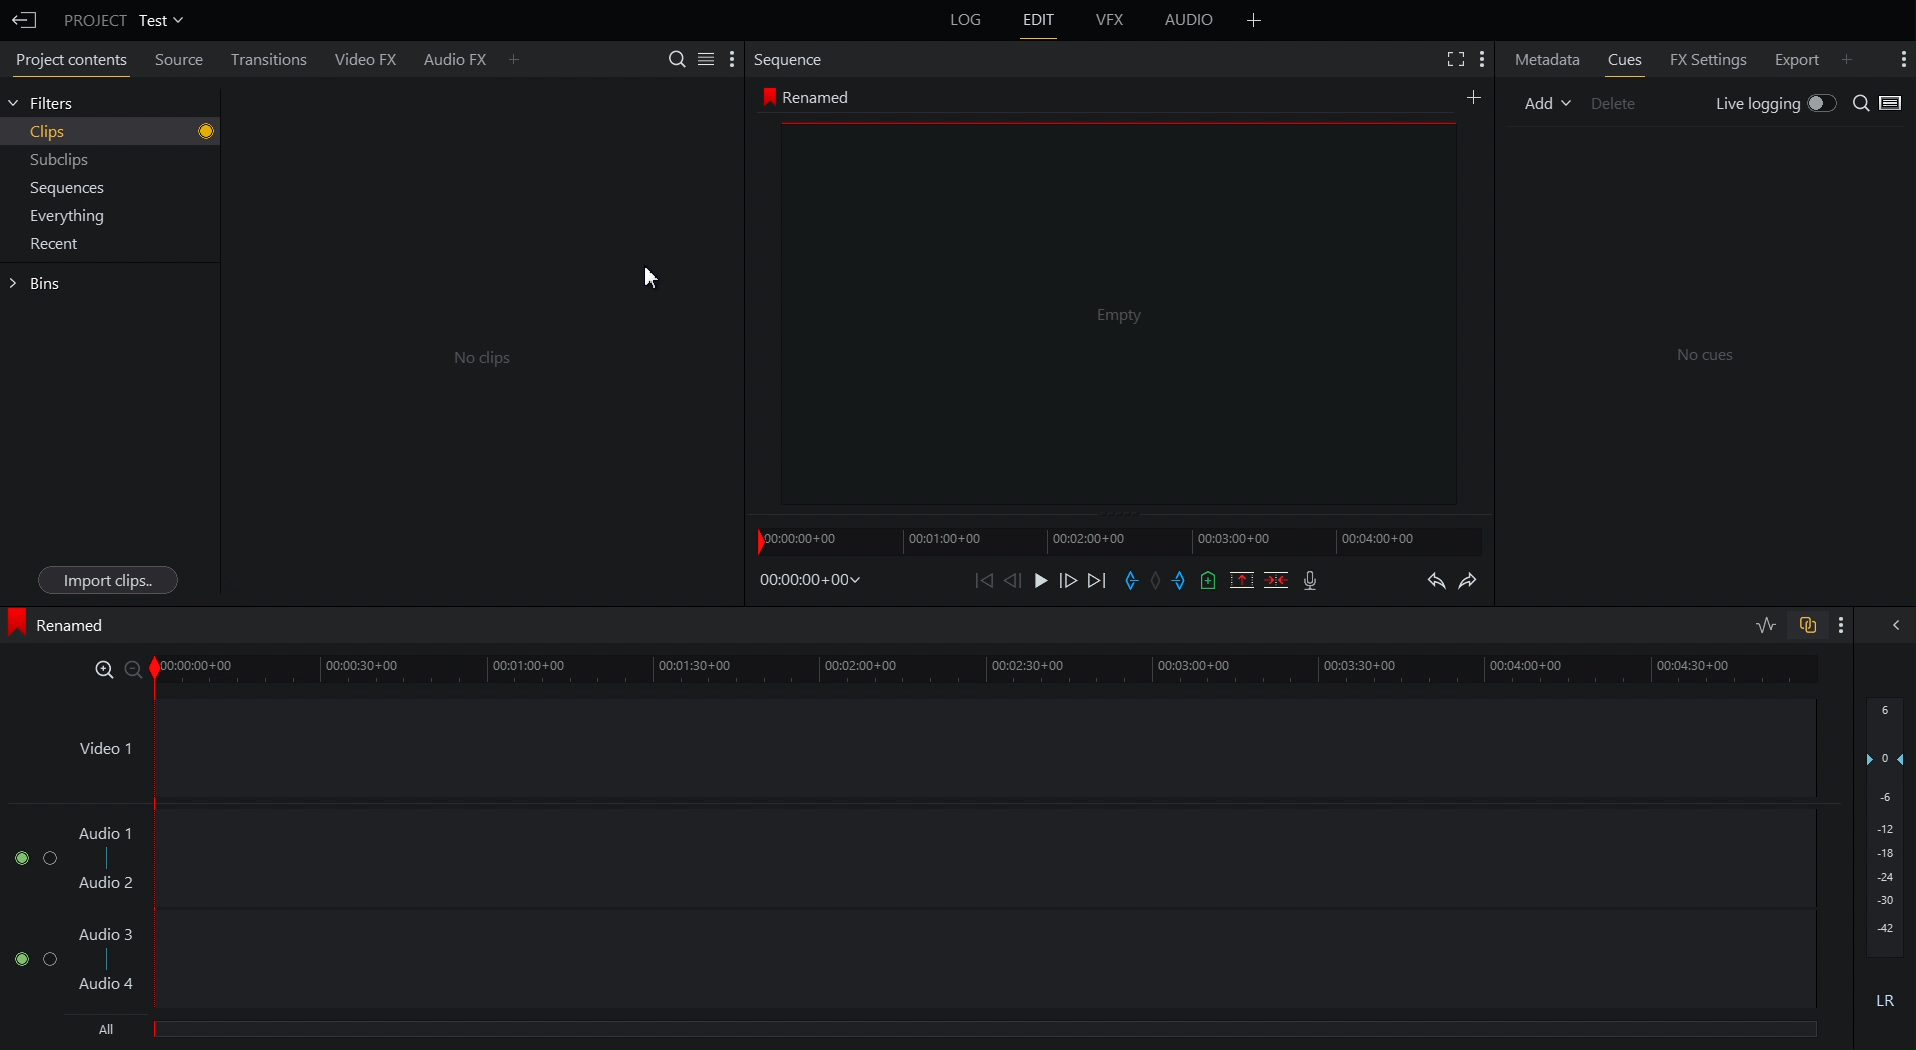 This screenshot has height=1050, width=1916. Describe the element at coordinates (812, 98) in the screenshot. I see `Renamed` at that location.